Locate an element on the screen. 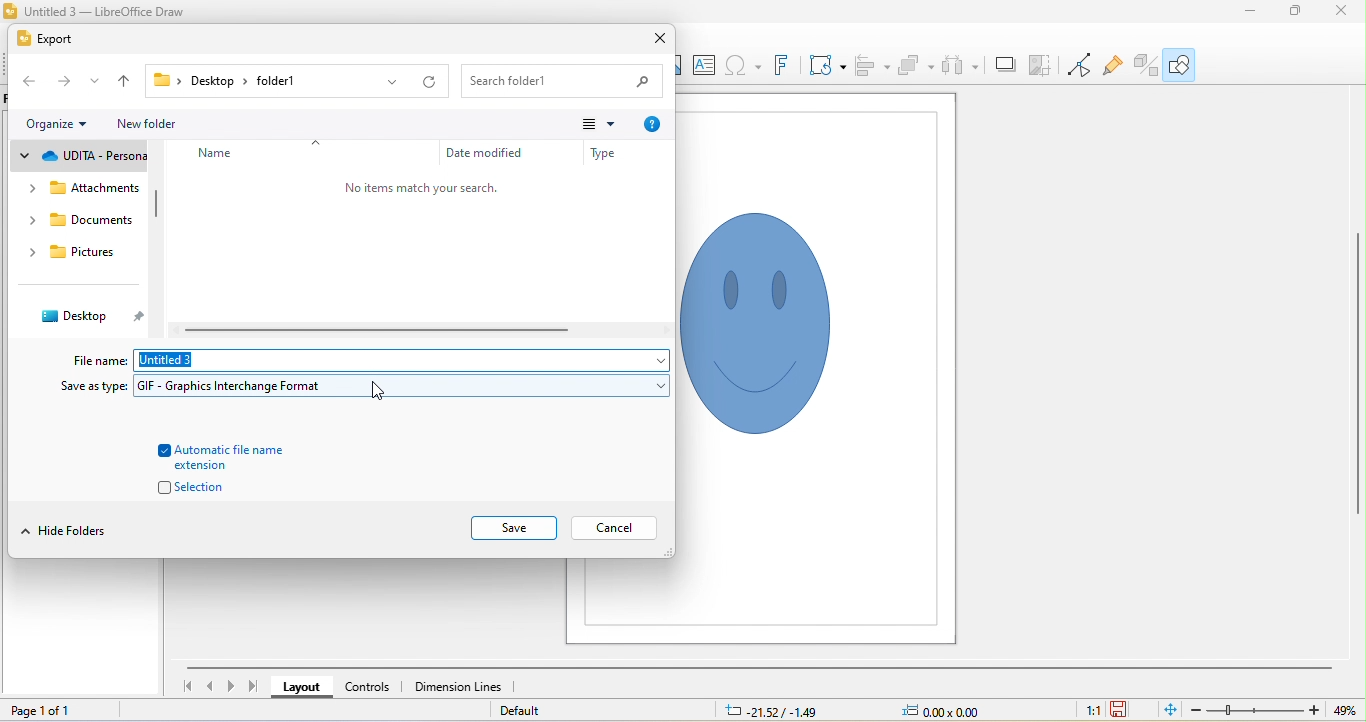  pin is located at coordinates (142, 319).